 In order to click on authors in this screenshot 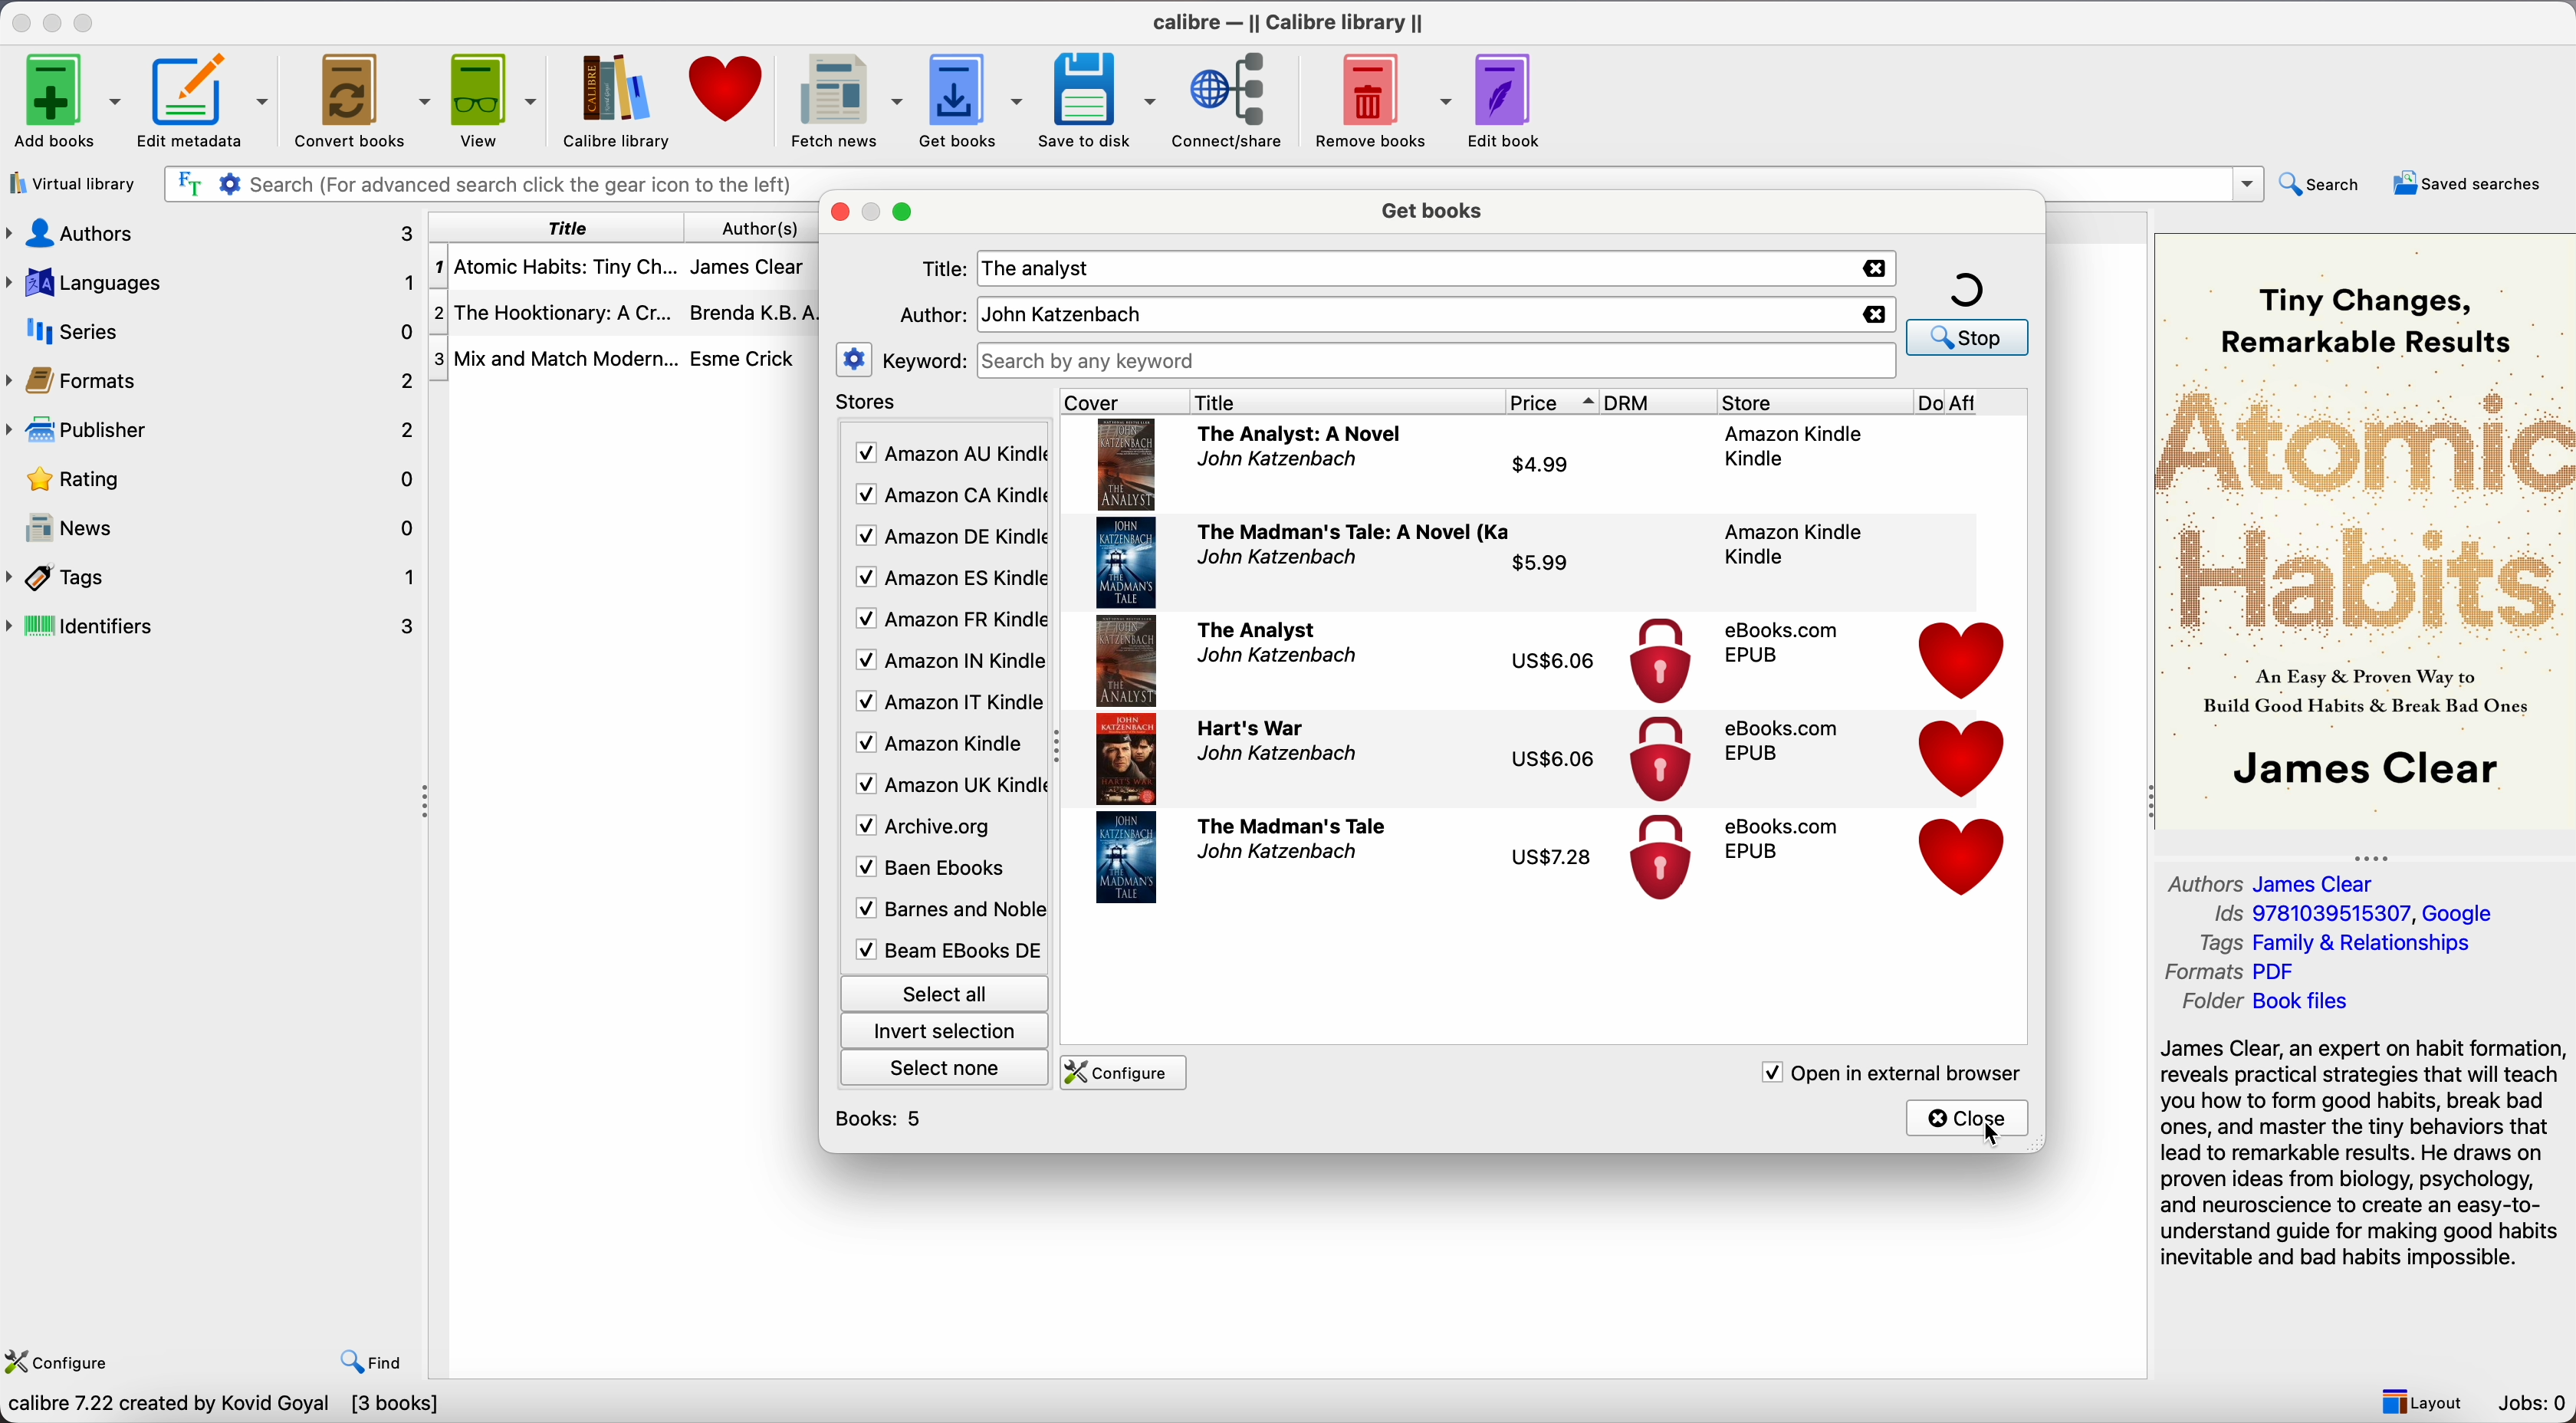, I will do `click(214, 231)`.